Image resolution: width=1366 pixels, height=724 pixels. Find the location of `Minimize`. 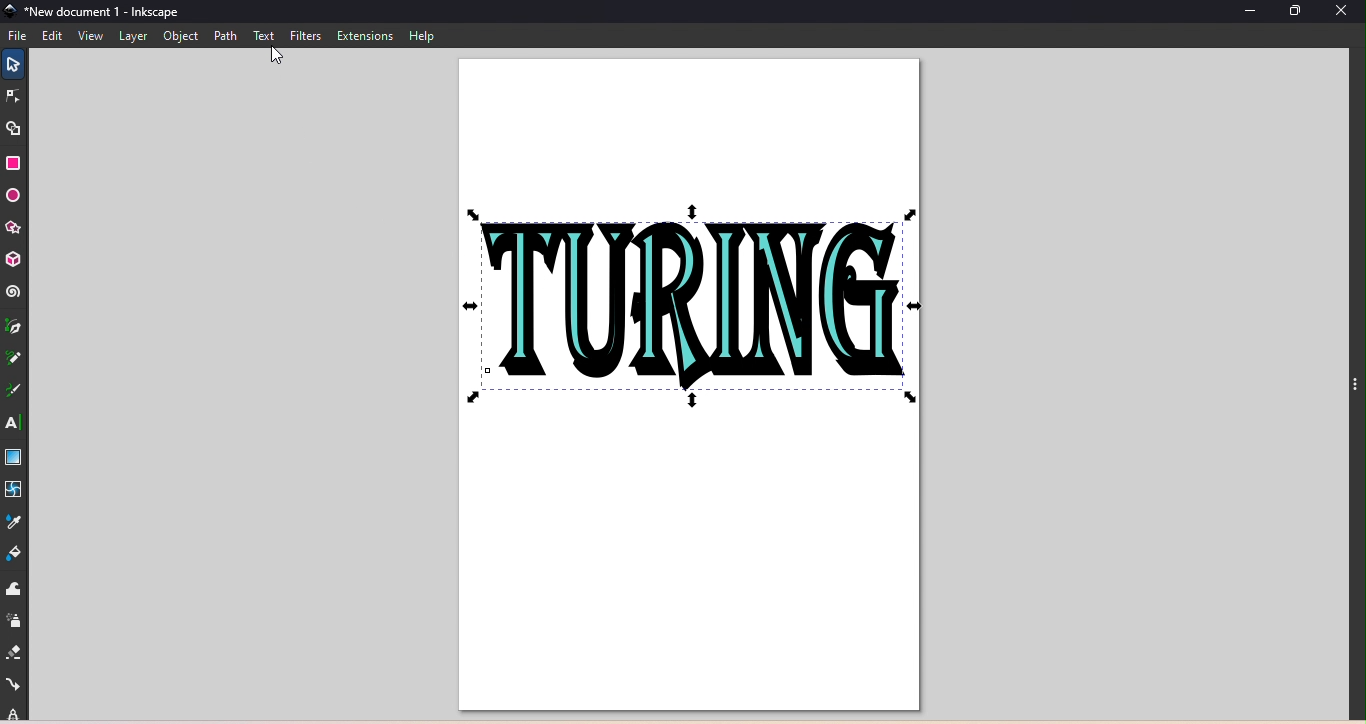

Minimize is located at coordinates (1245, 13).